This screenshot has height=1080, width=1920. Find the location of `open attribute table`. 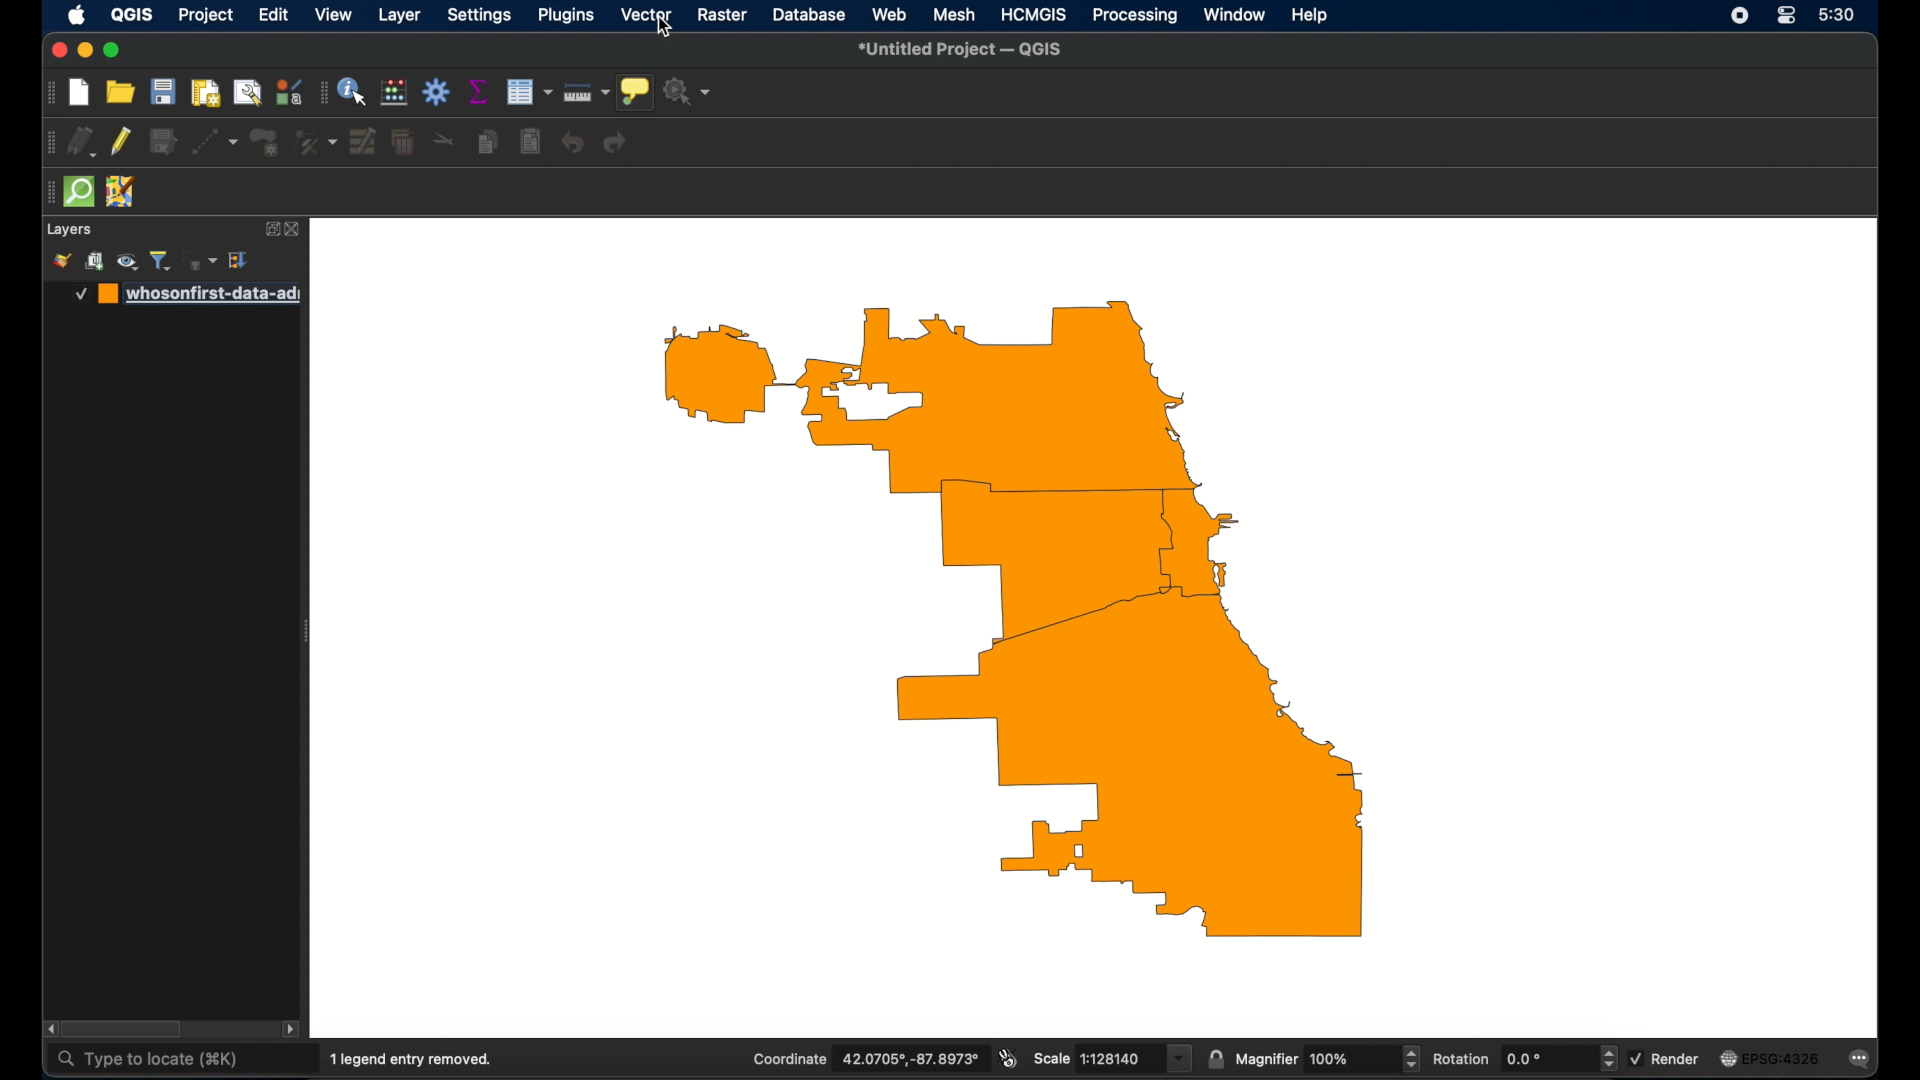

open attribute table is located at coordinates (528, 92).